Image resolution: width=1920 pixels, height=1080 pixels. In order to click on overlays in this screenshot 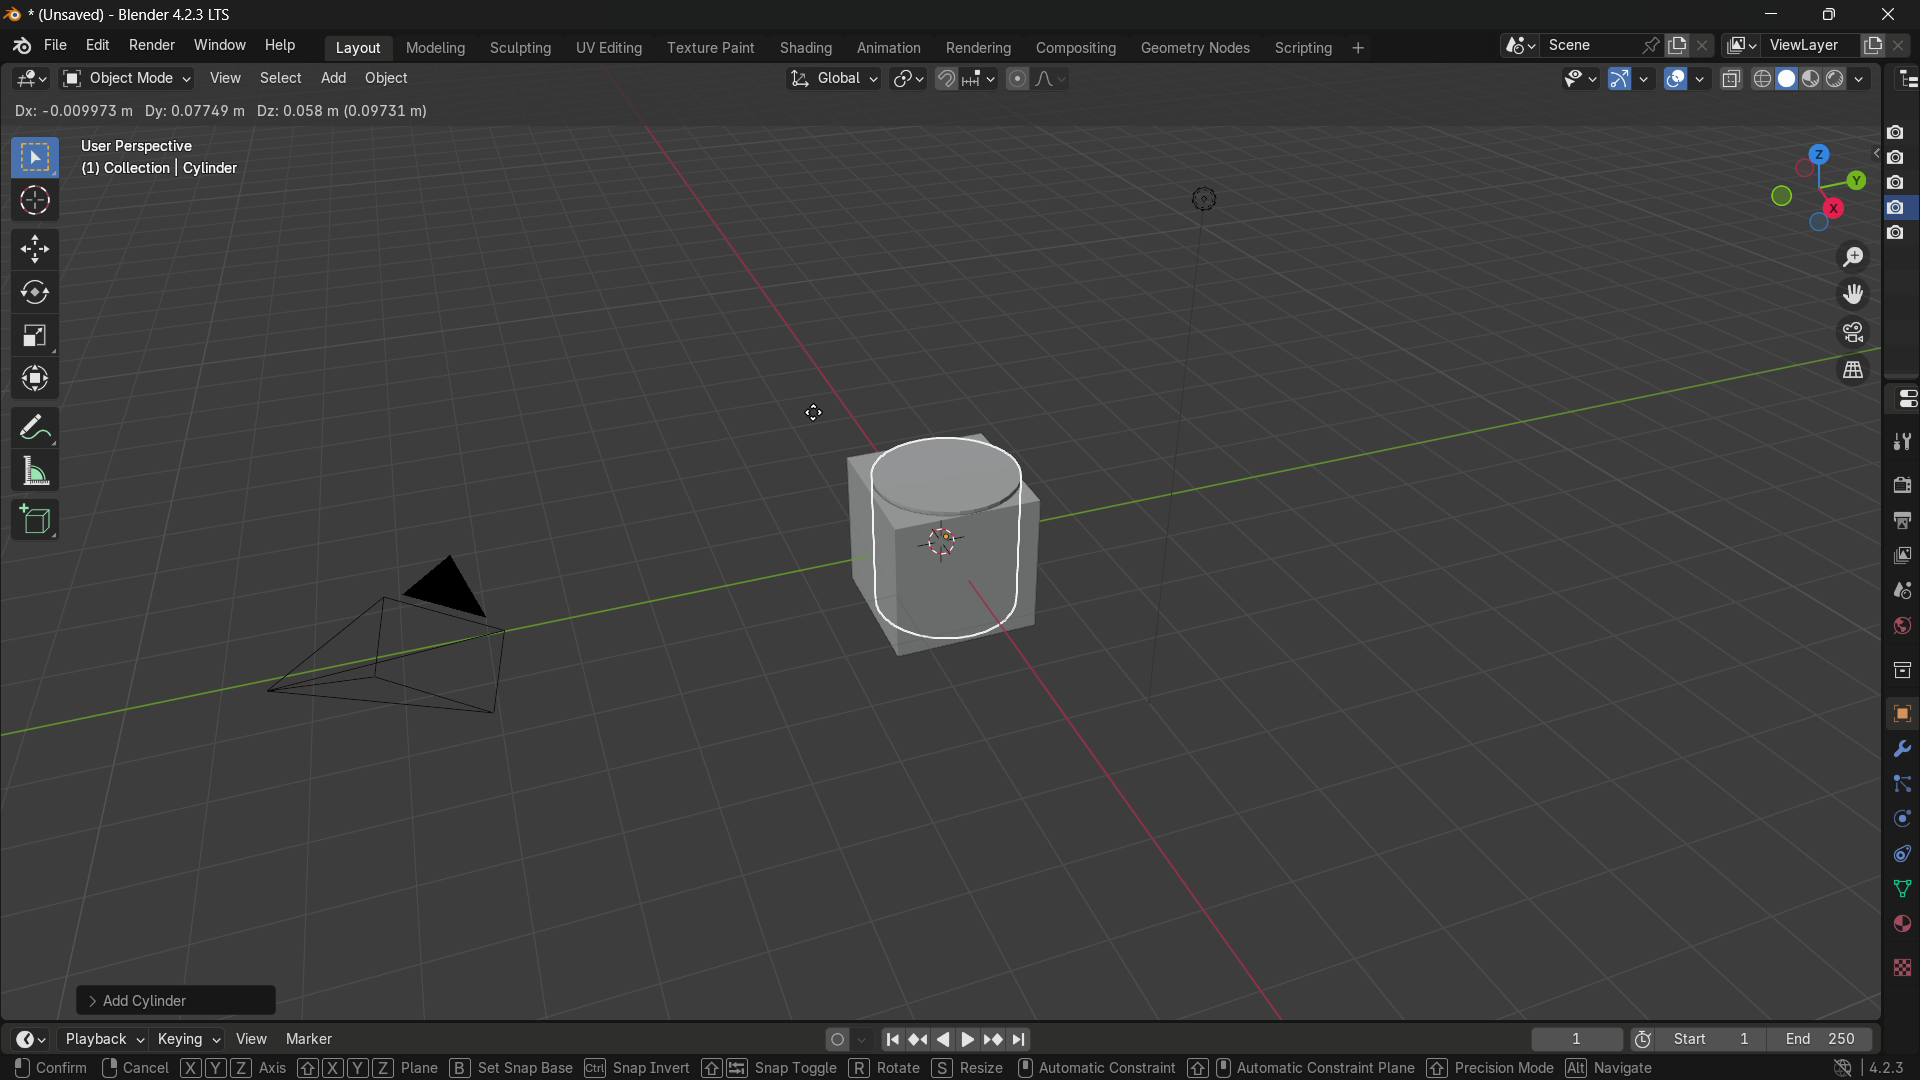, I will do `click(1704, 78)`.